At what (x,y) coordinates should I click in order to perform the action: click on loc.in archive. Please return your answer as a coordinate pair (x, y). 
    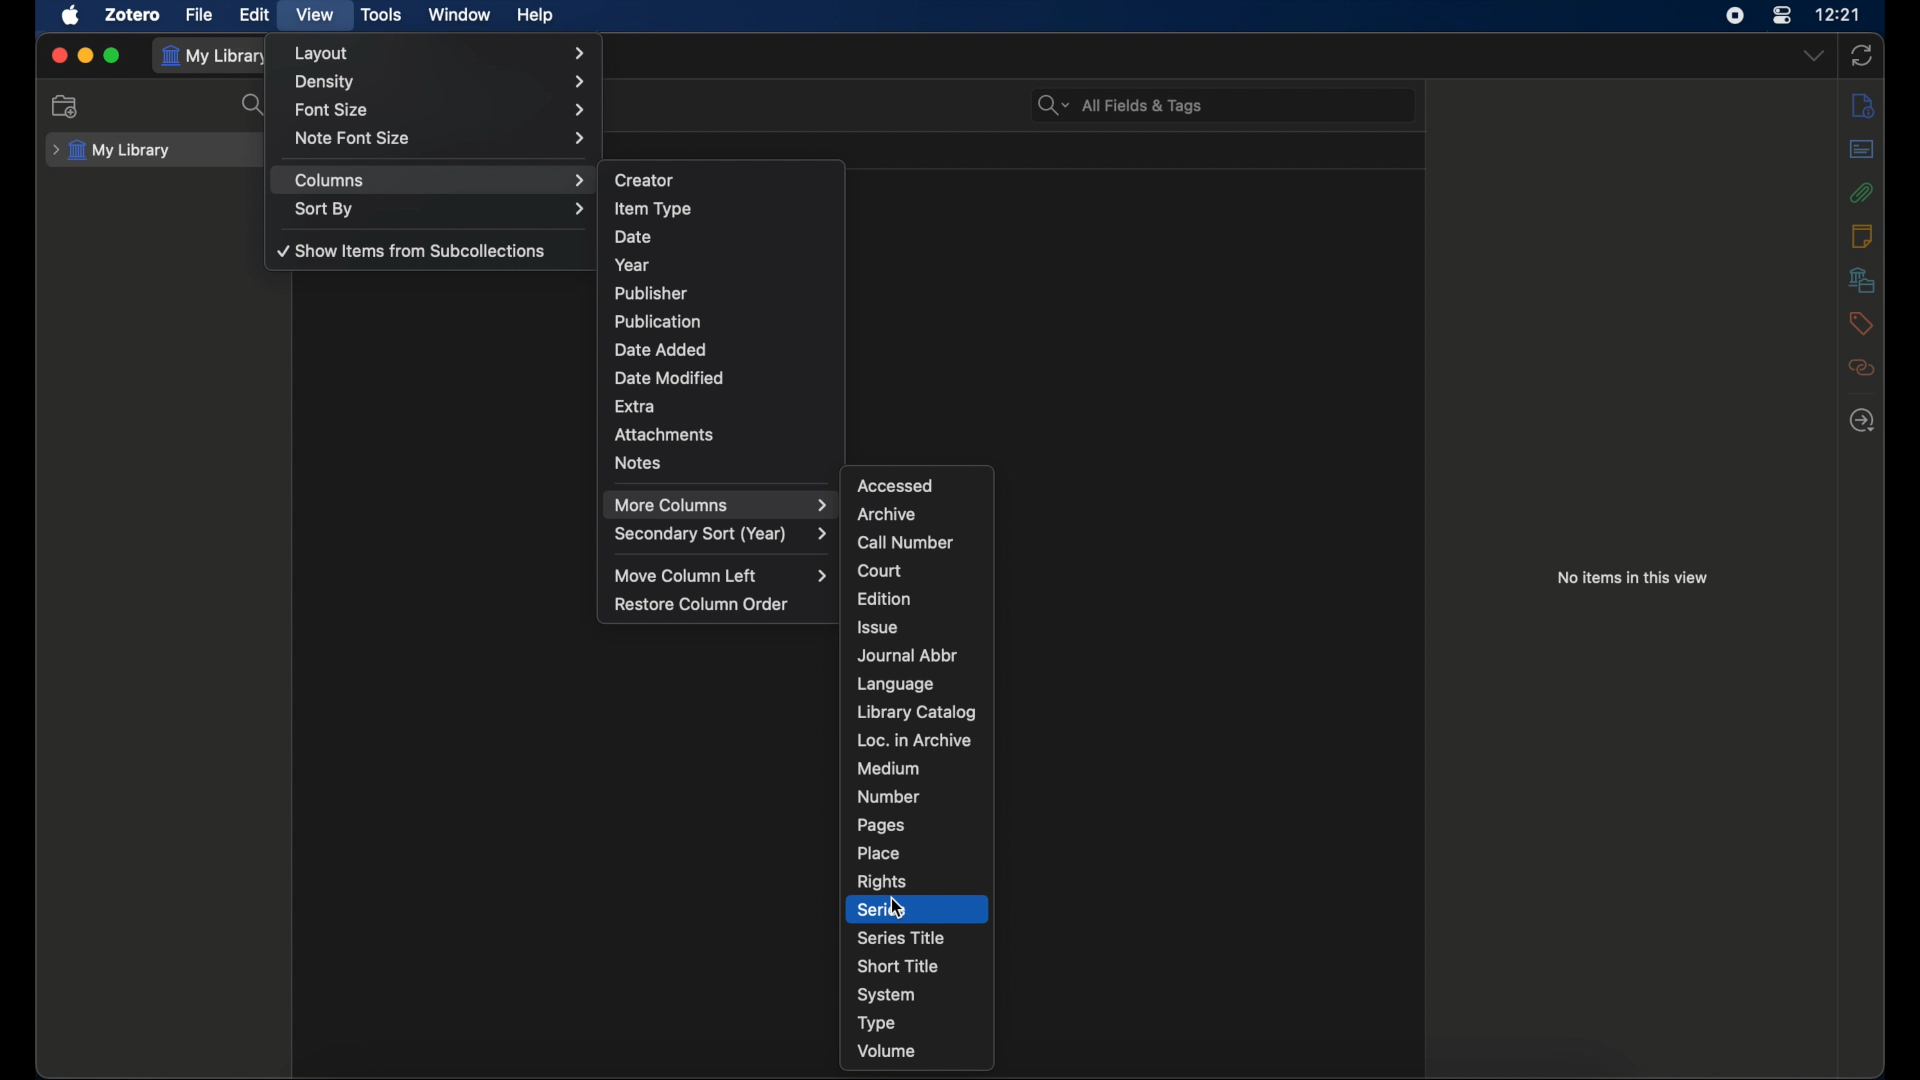
    Looking at the image, I should click on (913, 740).